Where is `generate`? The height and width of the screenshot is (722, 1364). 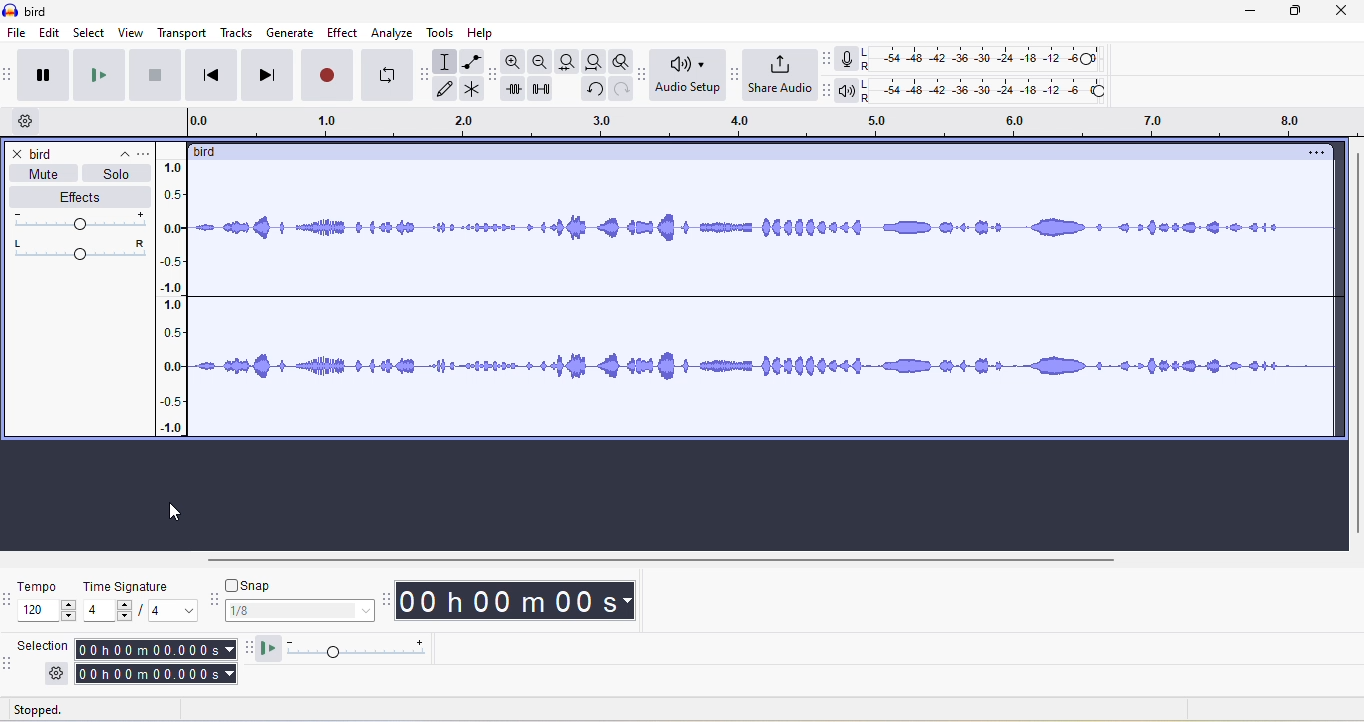 generate is located at coordinates (291, 33).